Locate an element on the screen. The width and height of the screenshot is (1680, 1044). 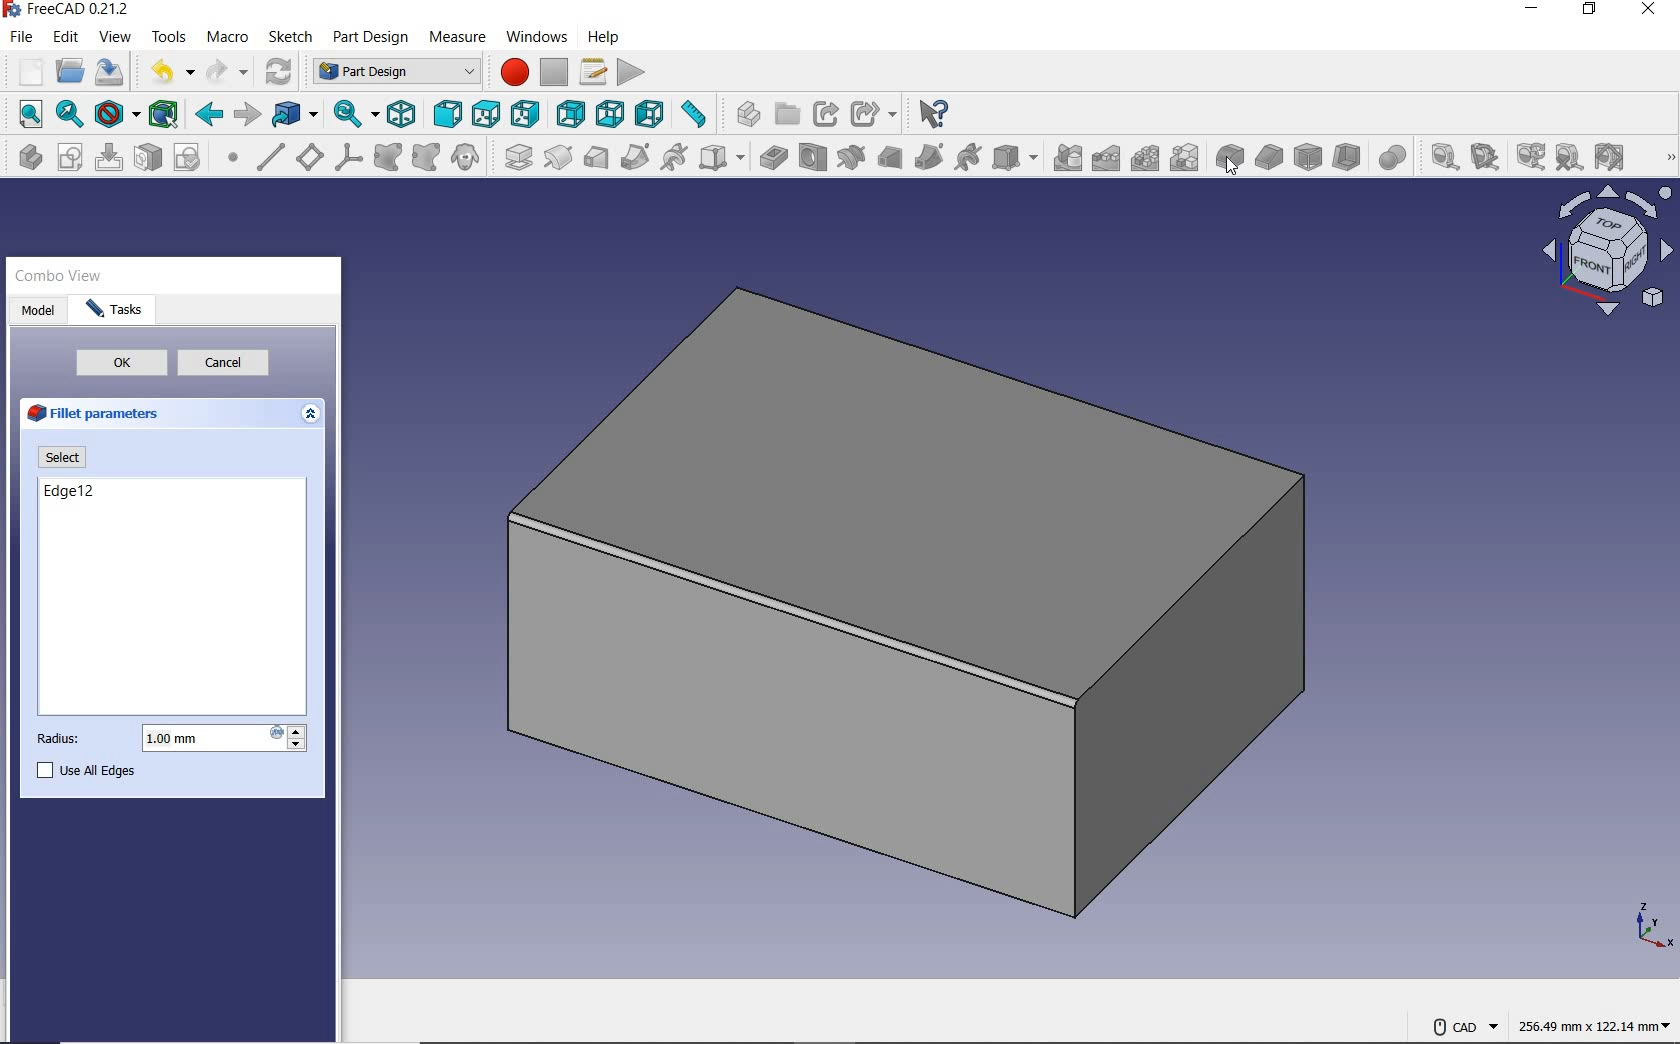
sync view is located at coordinates (355, 113).